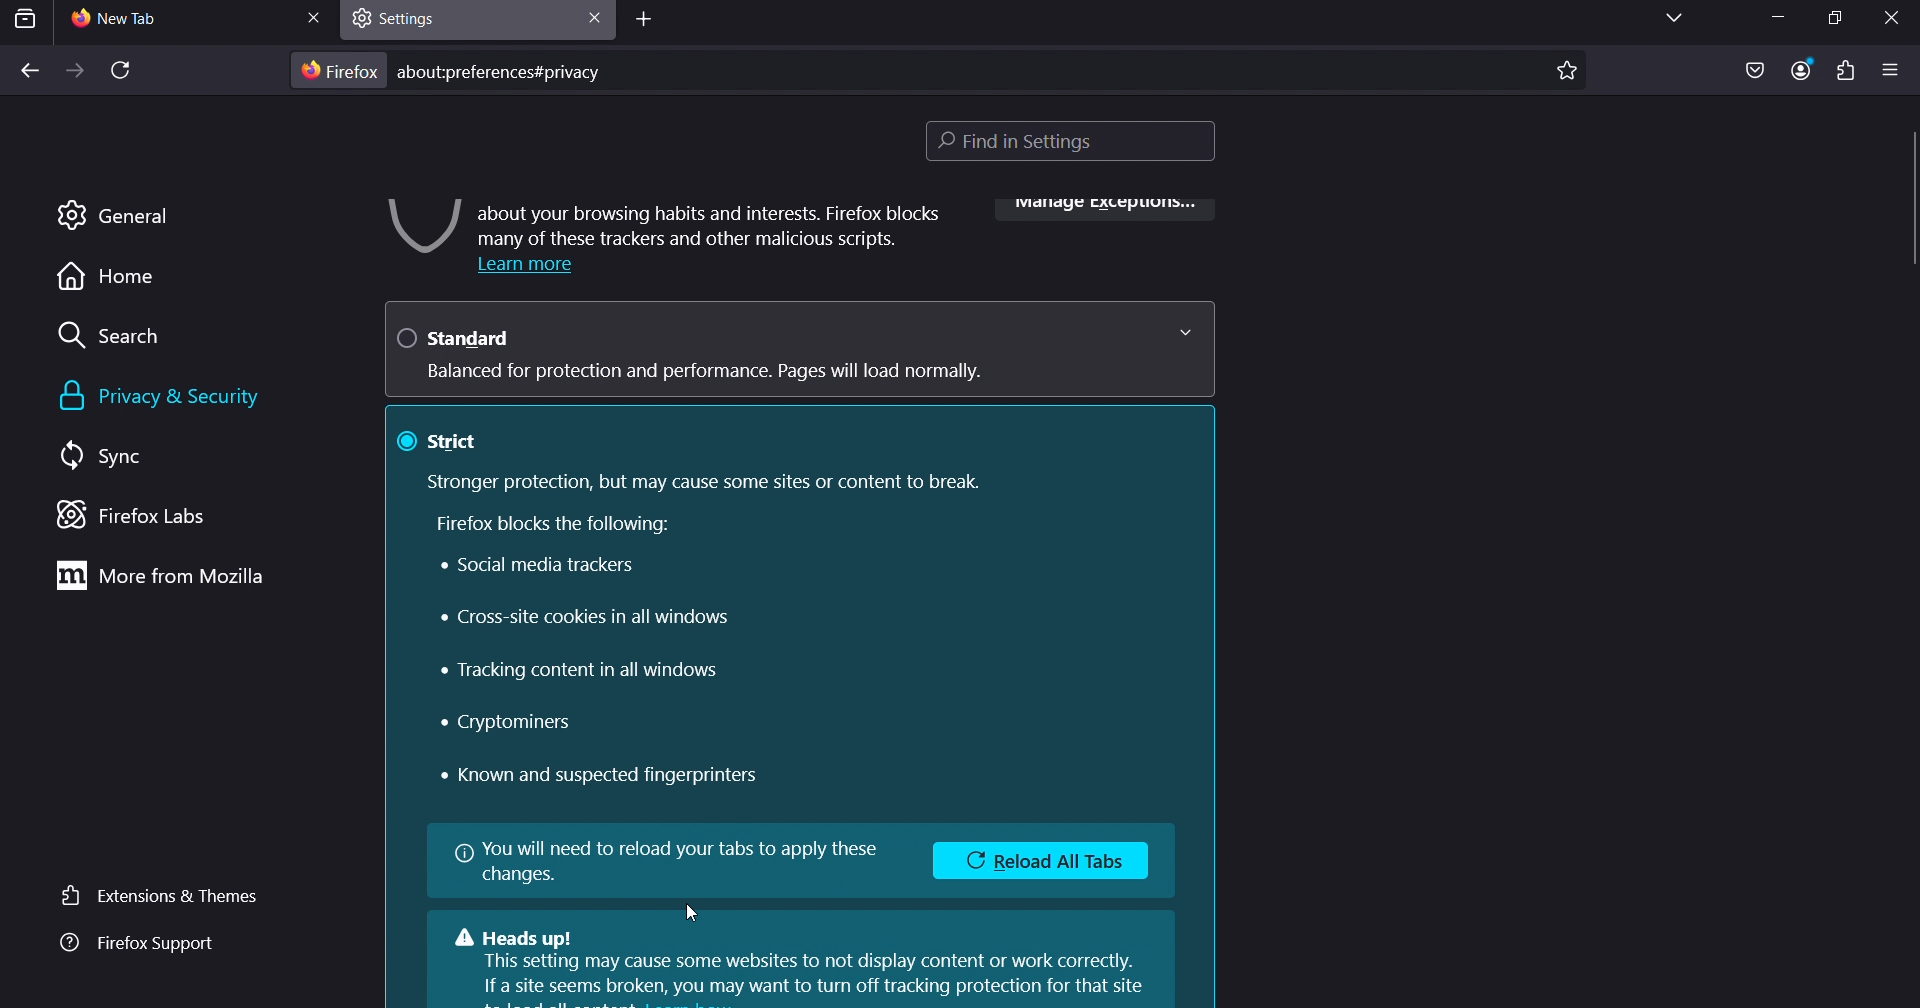 This screenshot has height=1008, width=1920. Describe the element at coordinates (702, 914) in the screenshot. I see `cursor` at that location.